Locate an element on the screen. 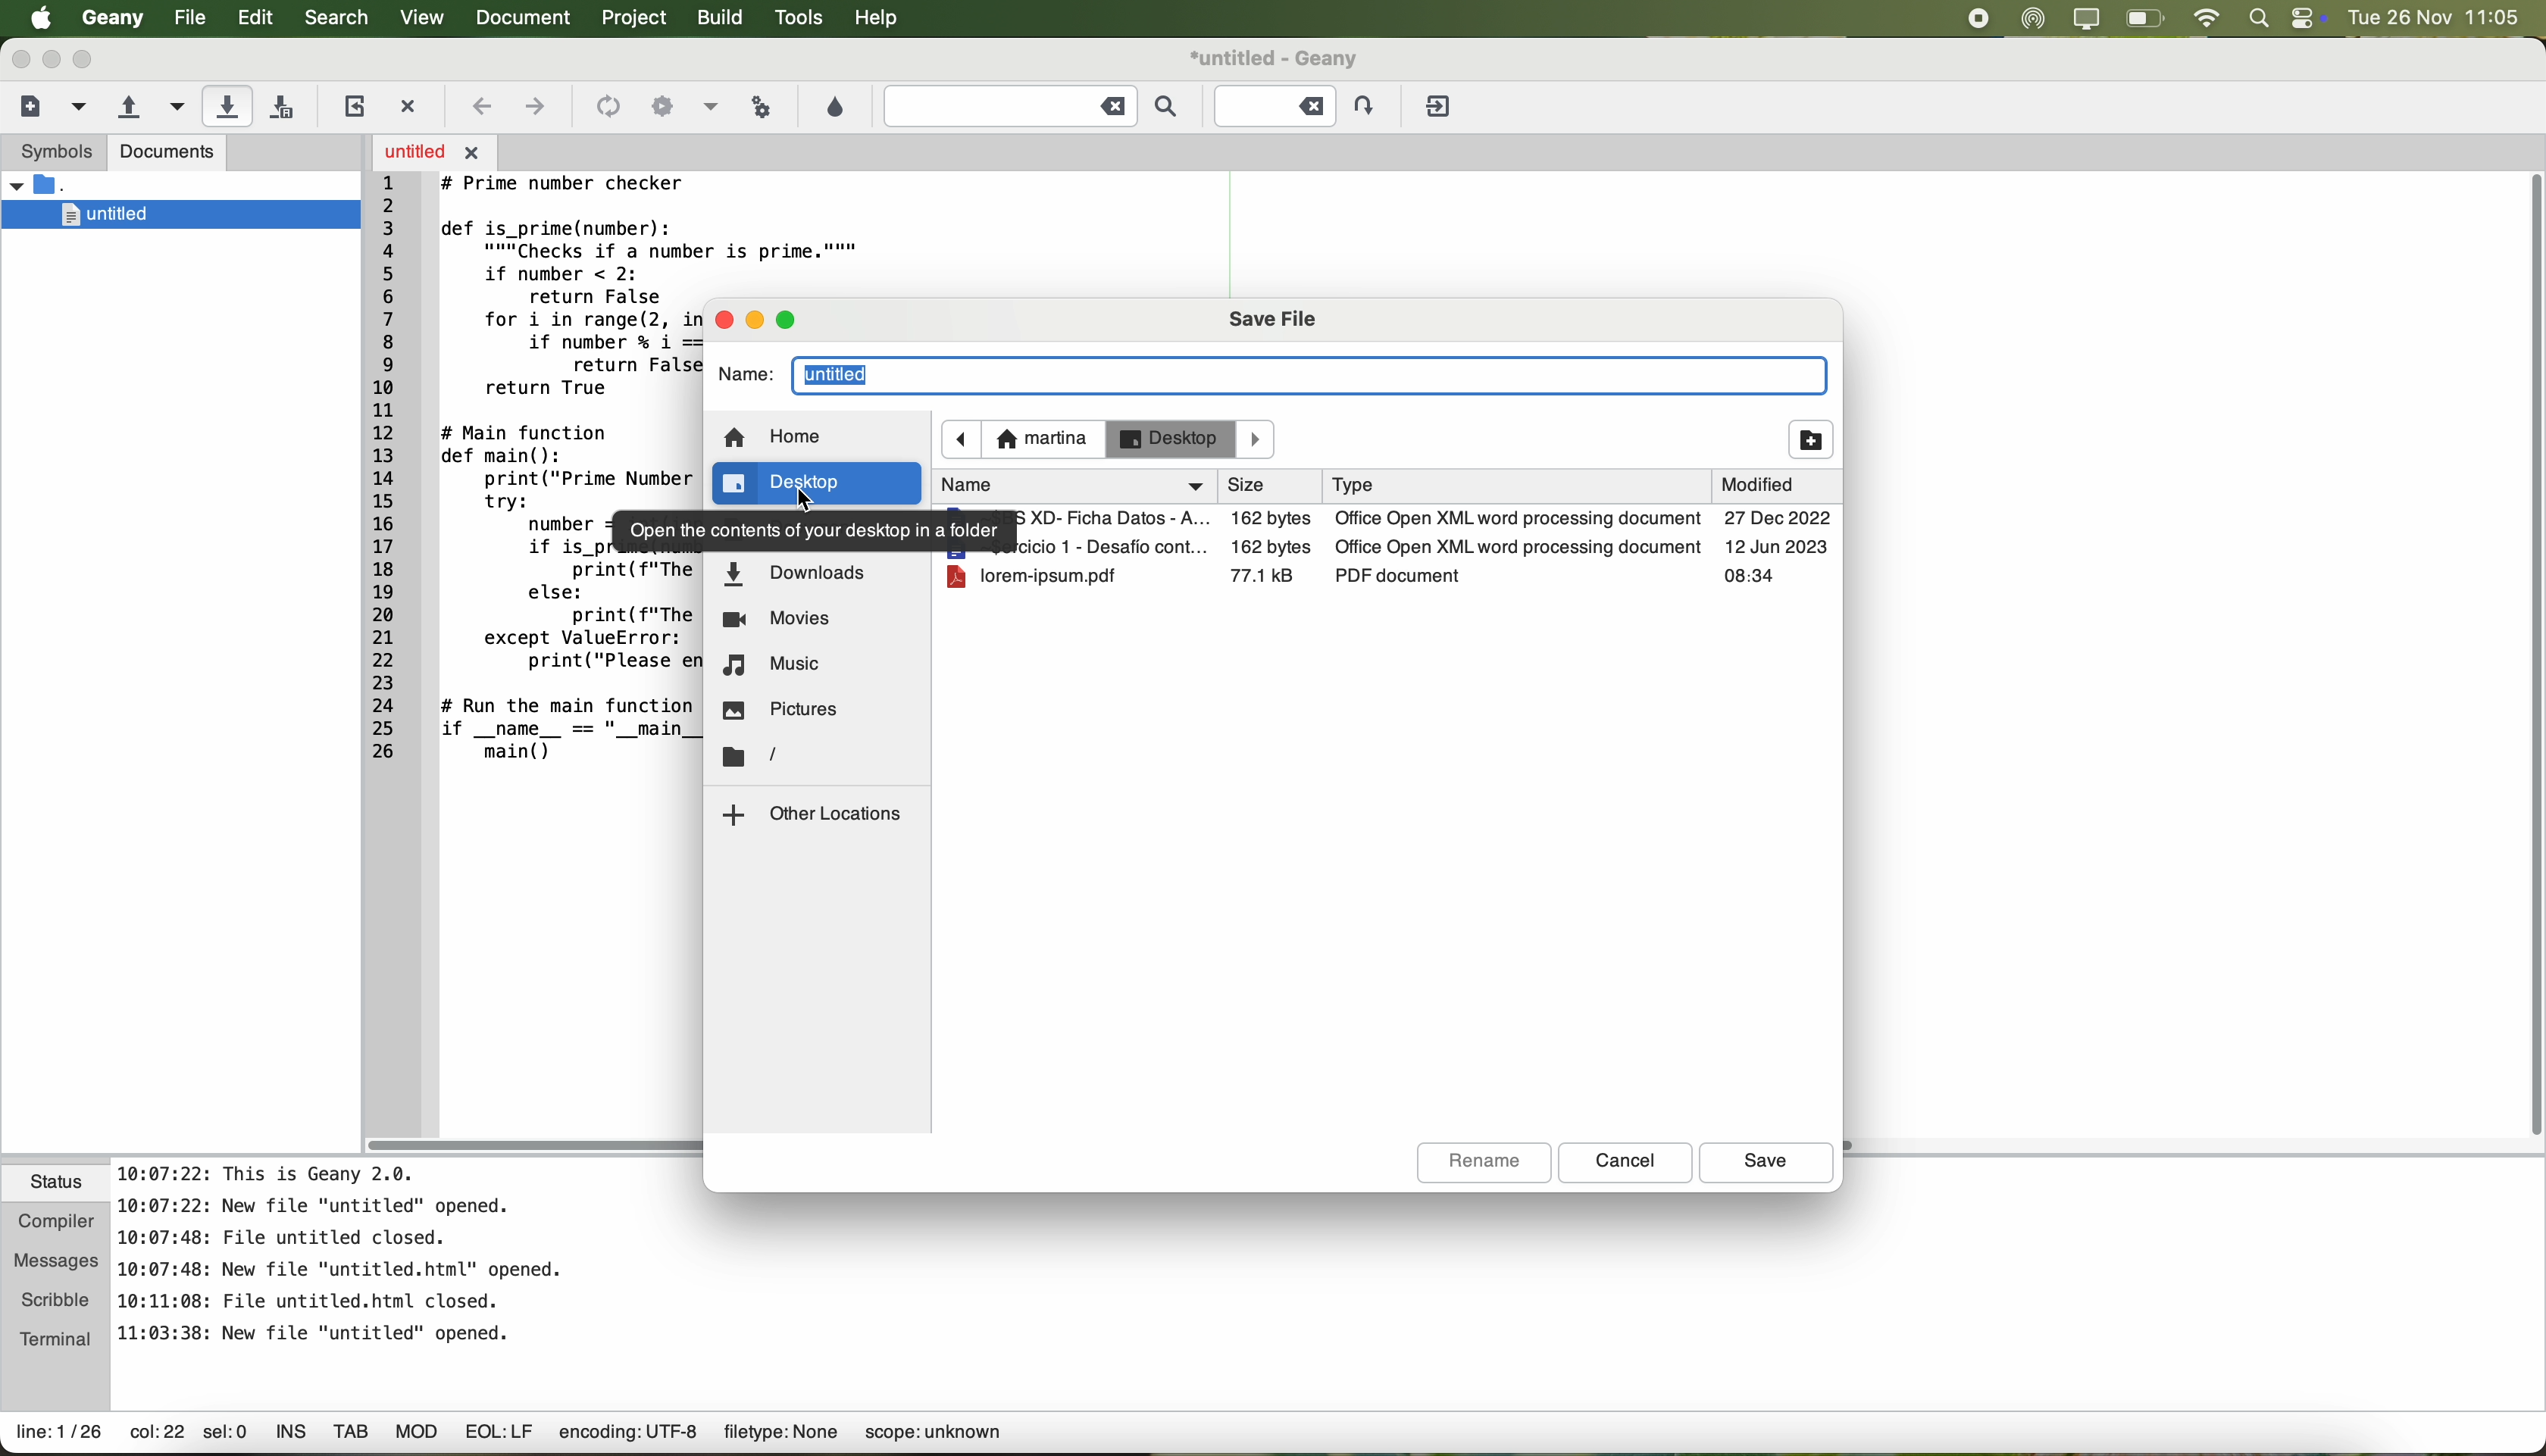  find the entered text in the current file is located at coordinates (1032, 108).